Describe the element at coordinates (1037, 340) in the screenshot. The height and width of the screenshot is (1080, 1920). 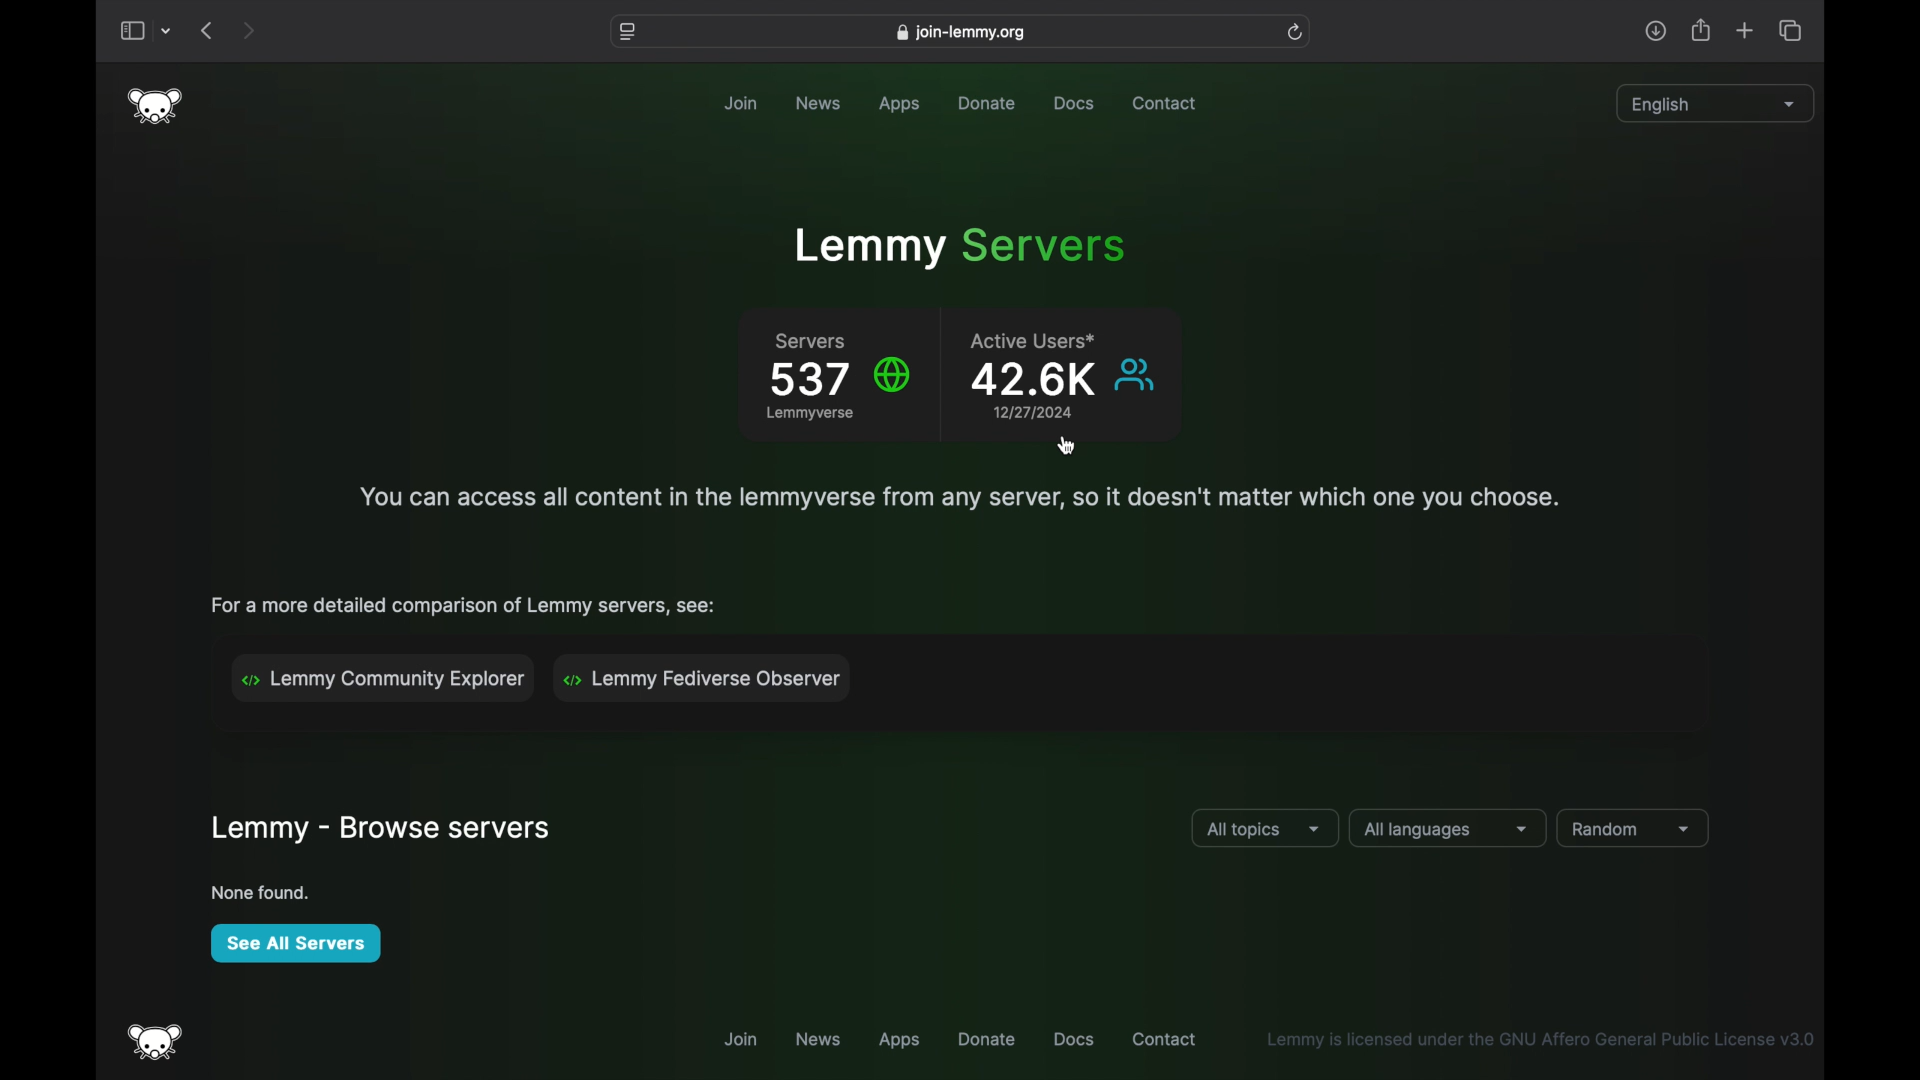
I see `active users` at that location.